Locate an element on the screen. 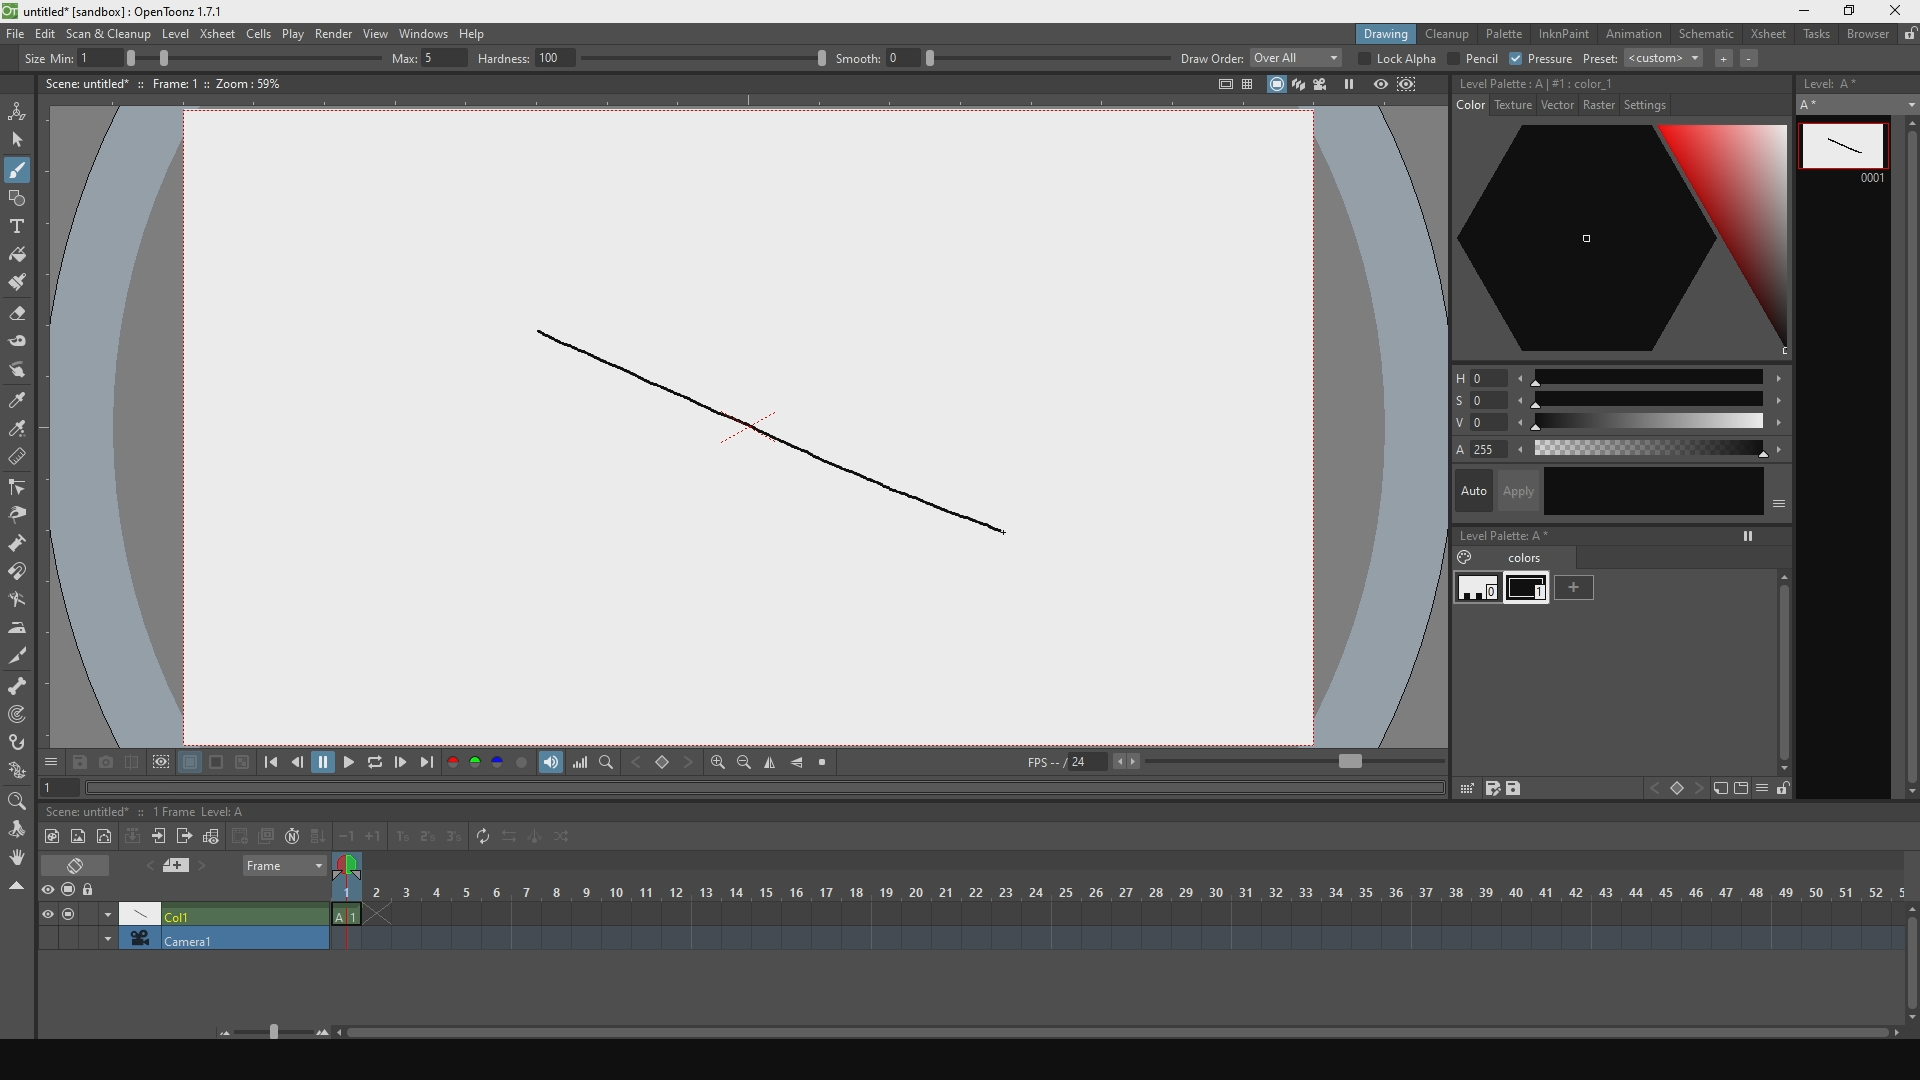 This screenshot has height=1080, width=1920. visible is located at coordinates (50, 913).